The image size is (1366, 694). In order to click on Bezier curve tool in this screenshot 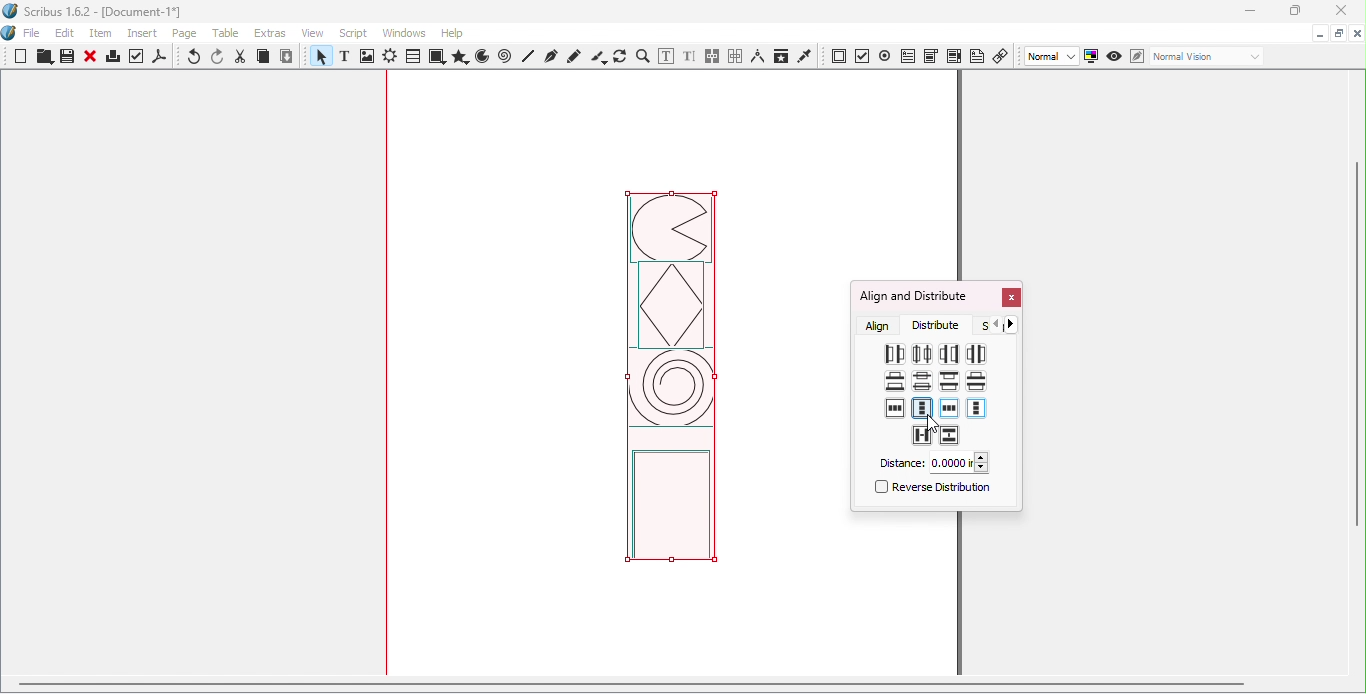, I will do `click(550, 56)`.